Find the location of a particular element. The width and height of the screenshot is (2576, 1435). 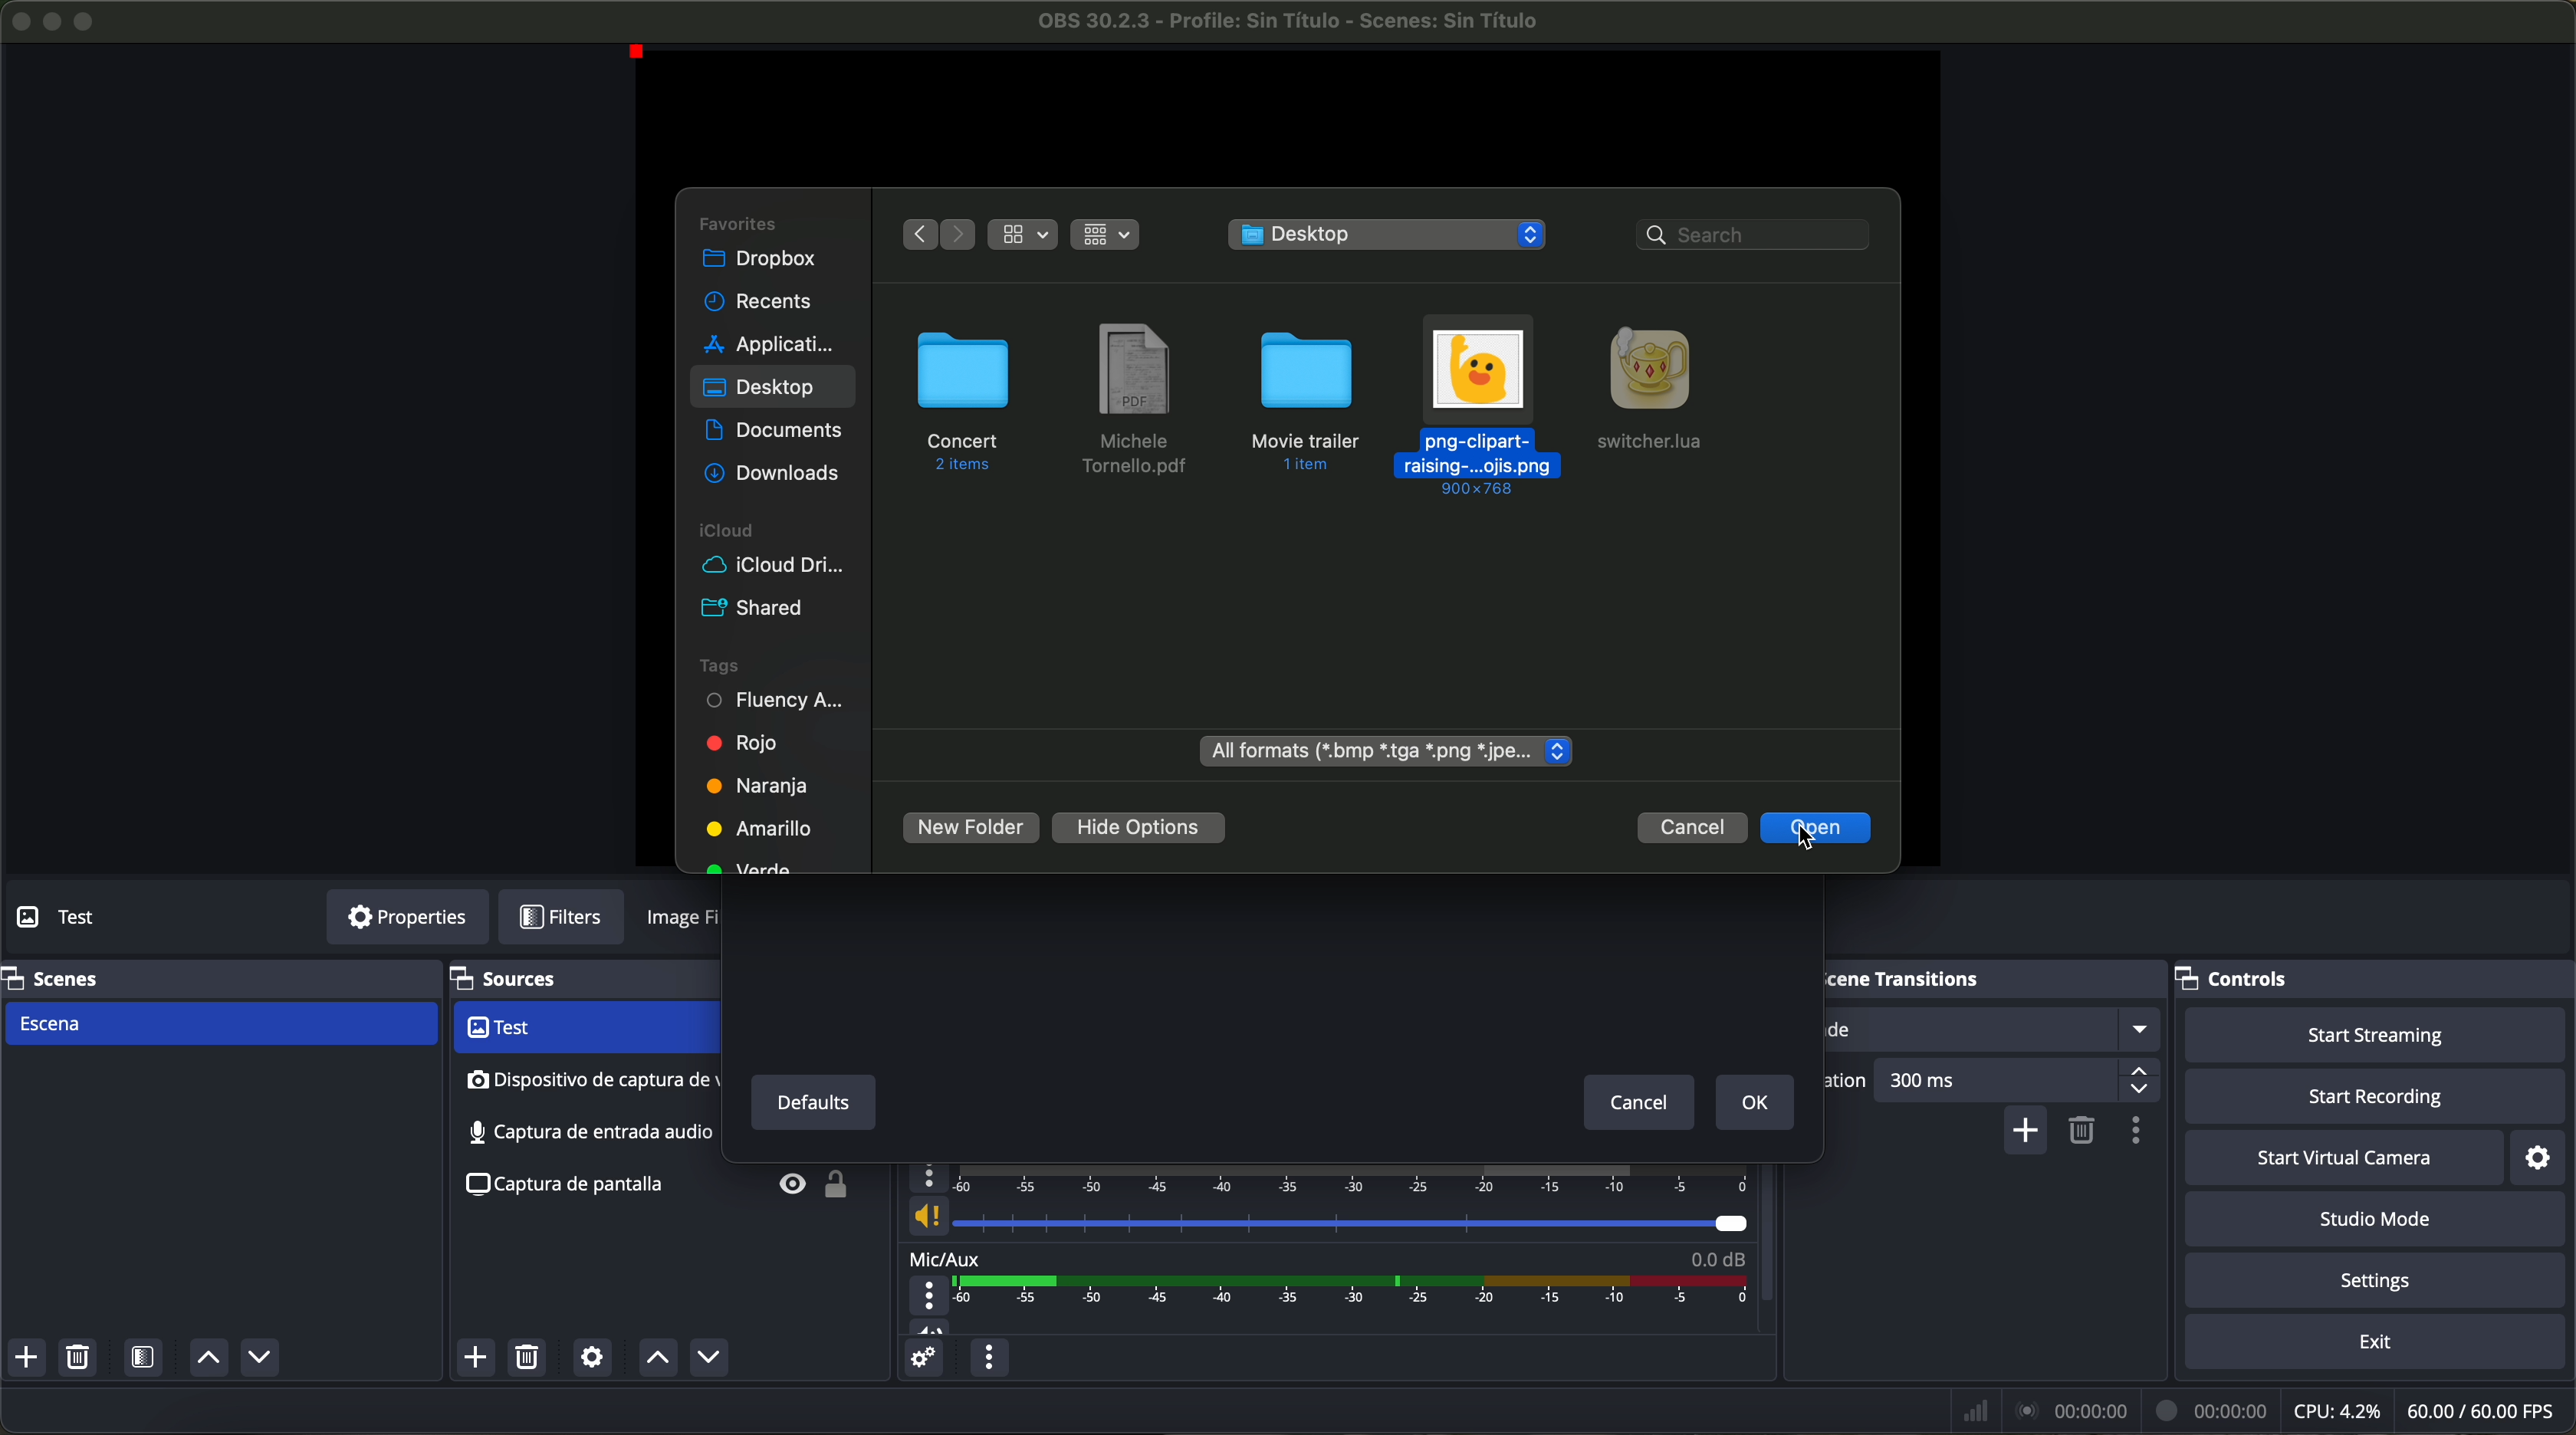

remove selected source is located at coordinates (531, 1357).